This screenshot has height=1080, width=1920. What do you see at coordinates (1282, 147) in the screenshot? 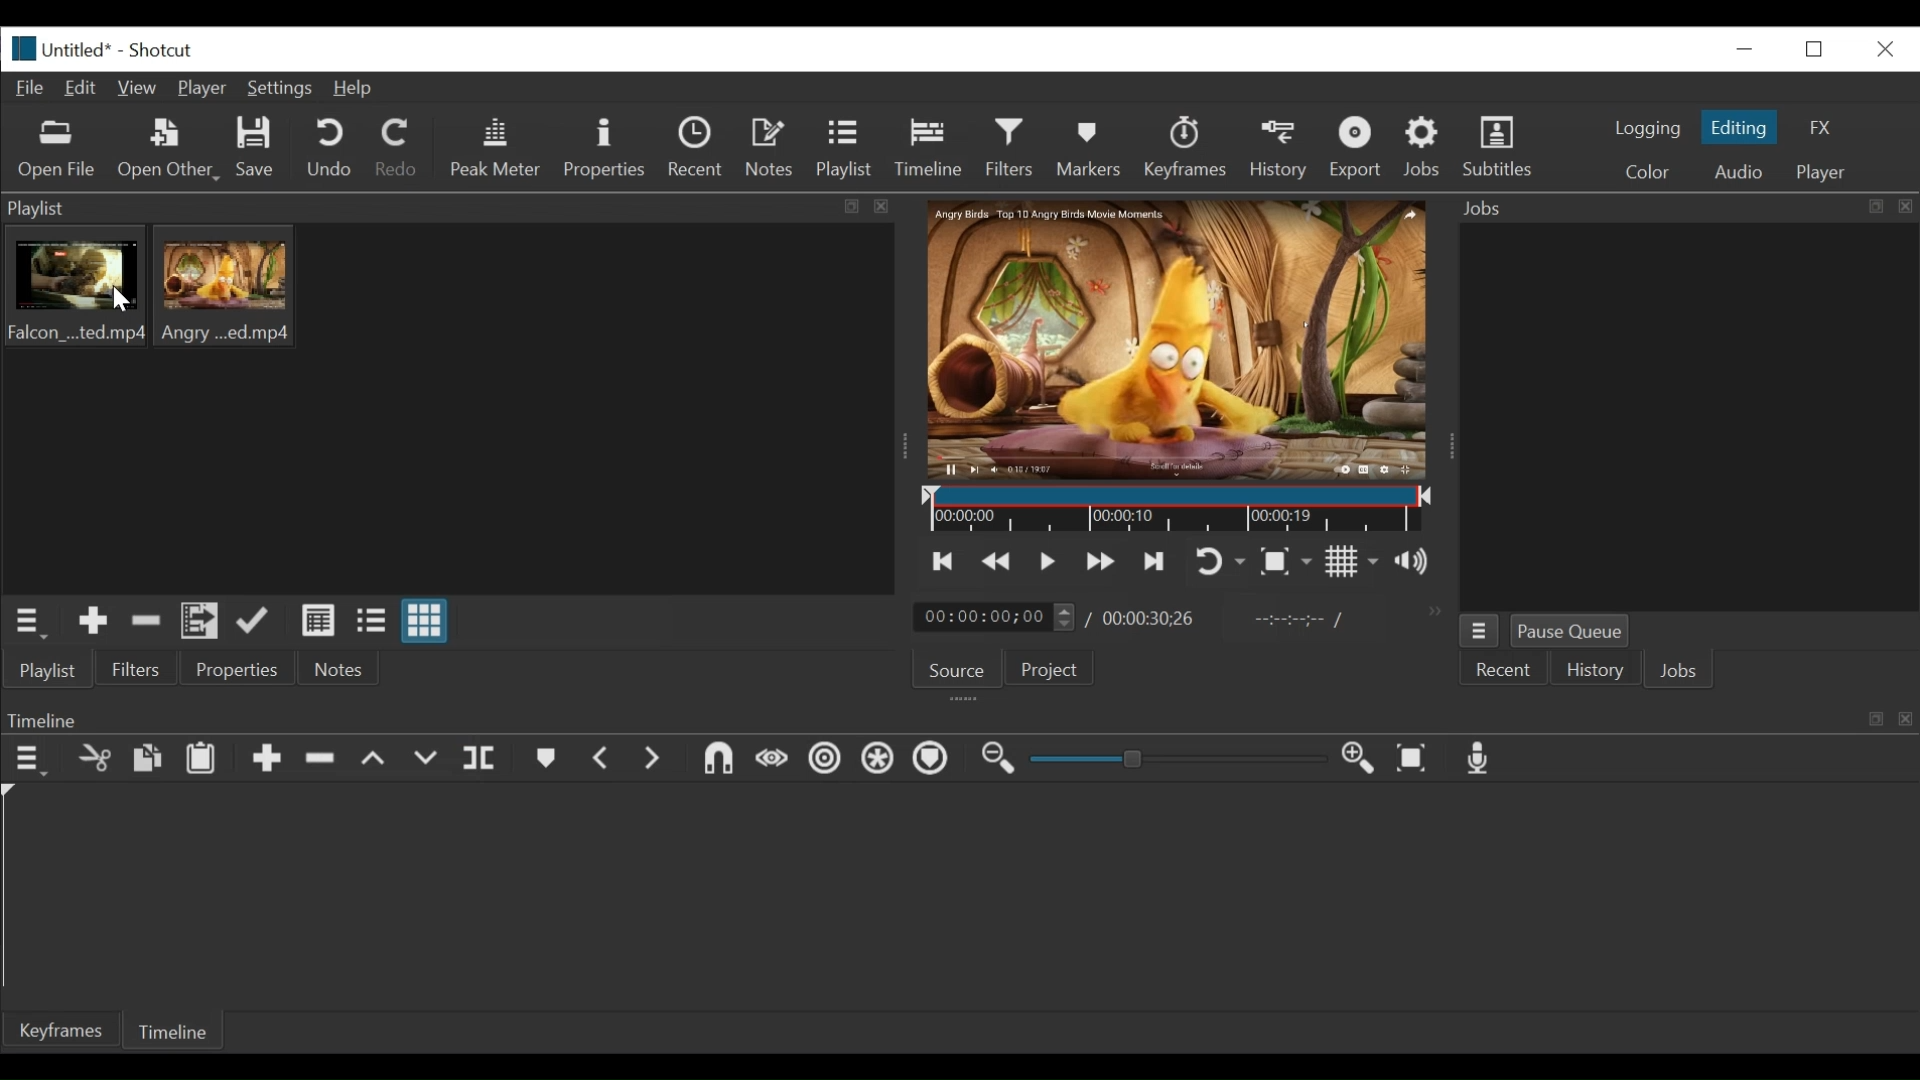
I see `History` at bounding box center [1282, 147].